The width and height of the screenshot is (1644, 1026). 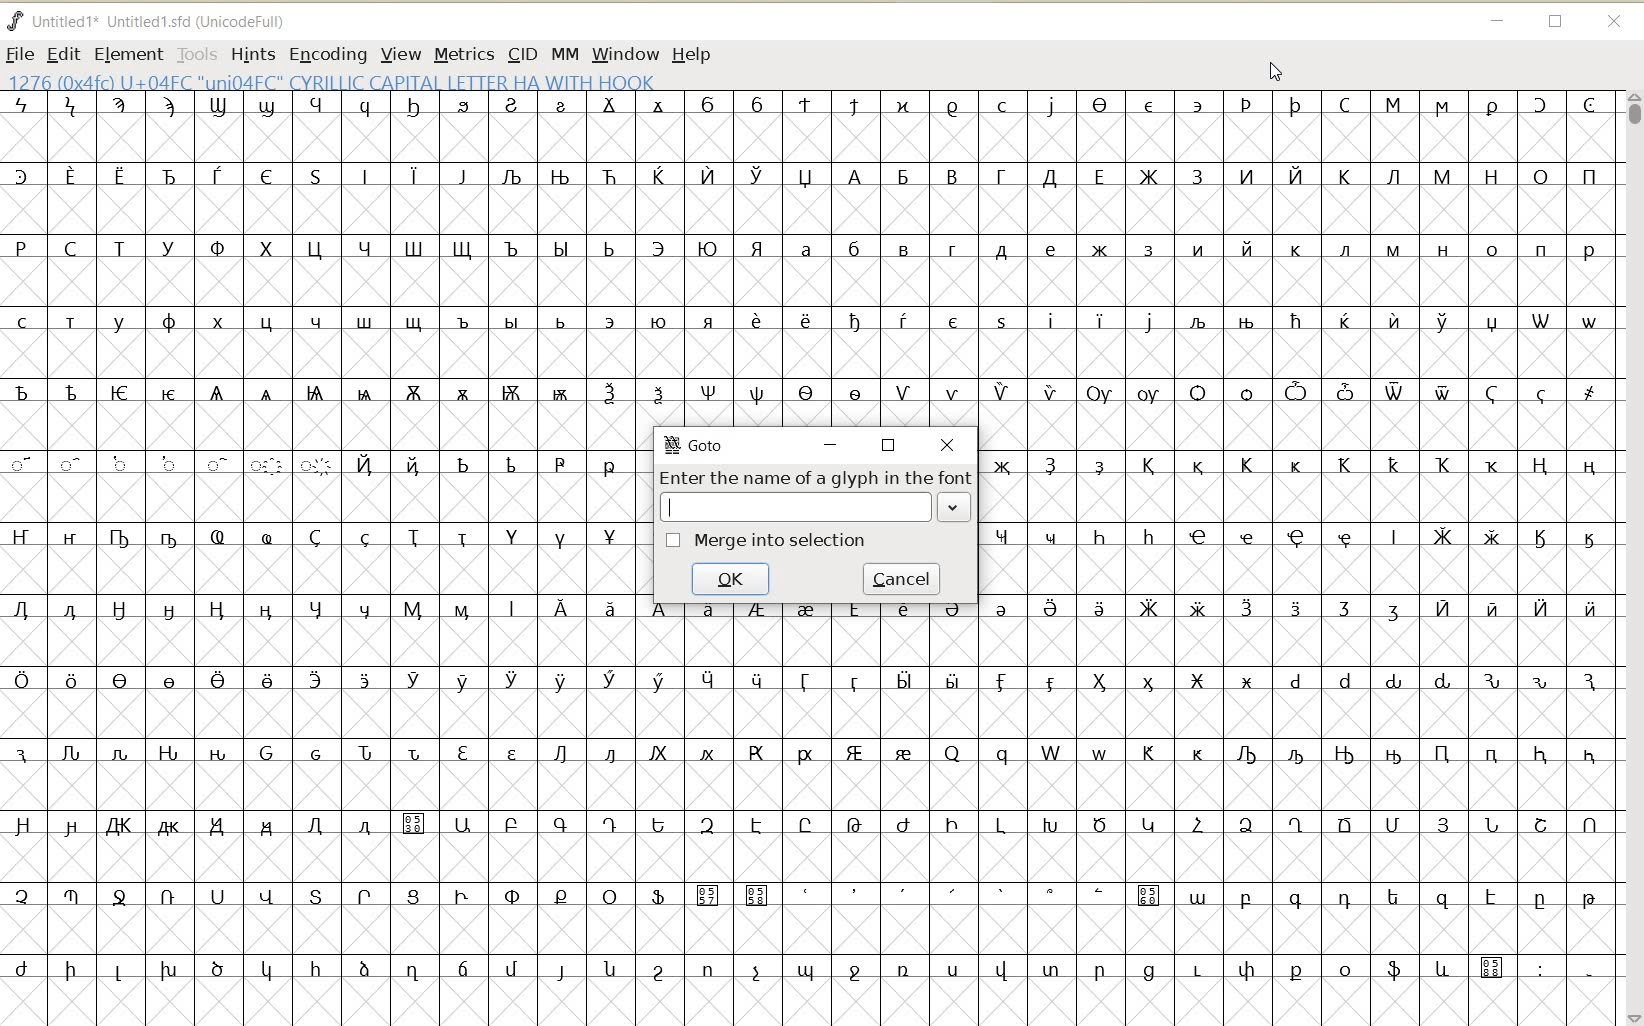 I want to click on GLYPHY INFO, so click(x=336, y=80).